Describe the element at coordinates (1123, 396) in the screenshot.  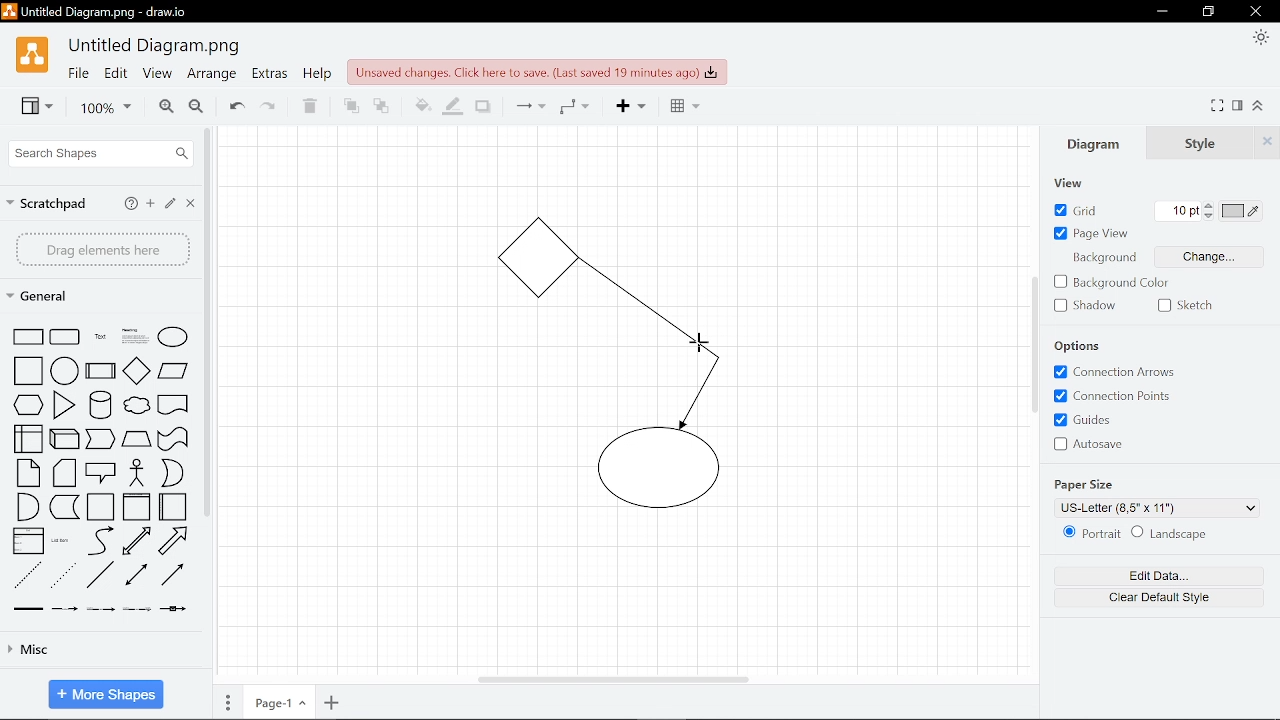
I see `Connection points` at that location.